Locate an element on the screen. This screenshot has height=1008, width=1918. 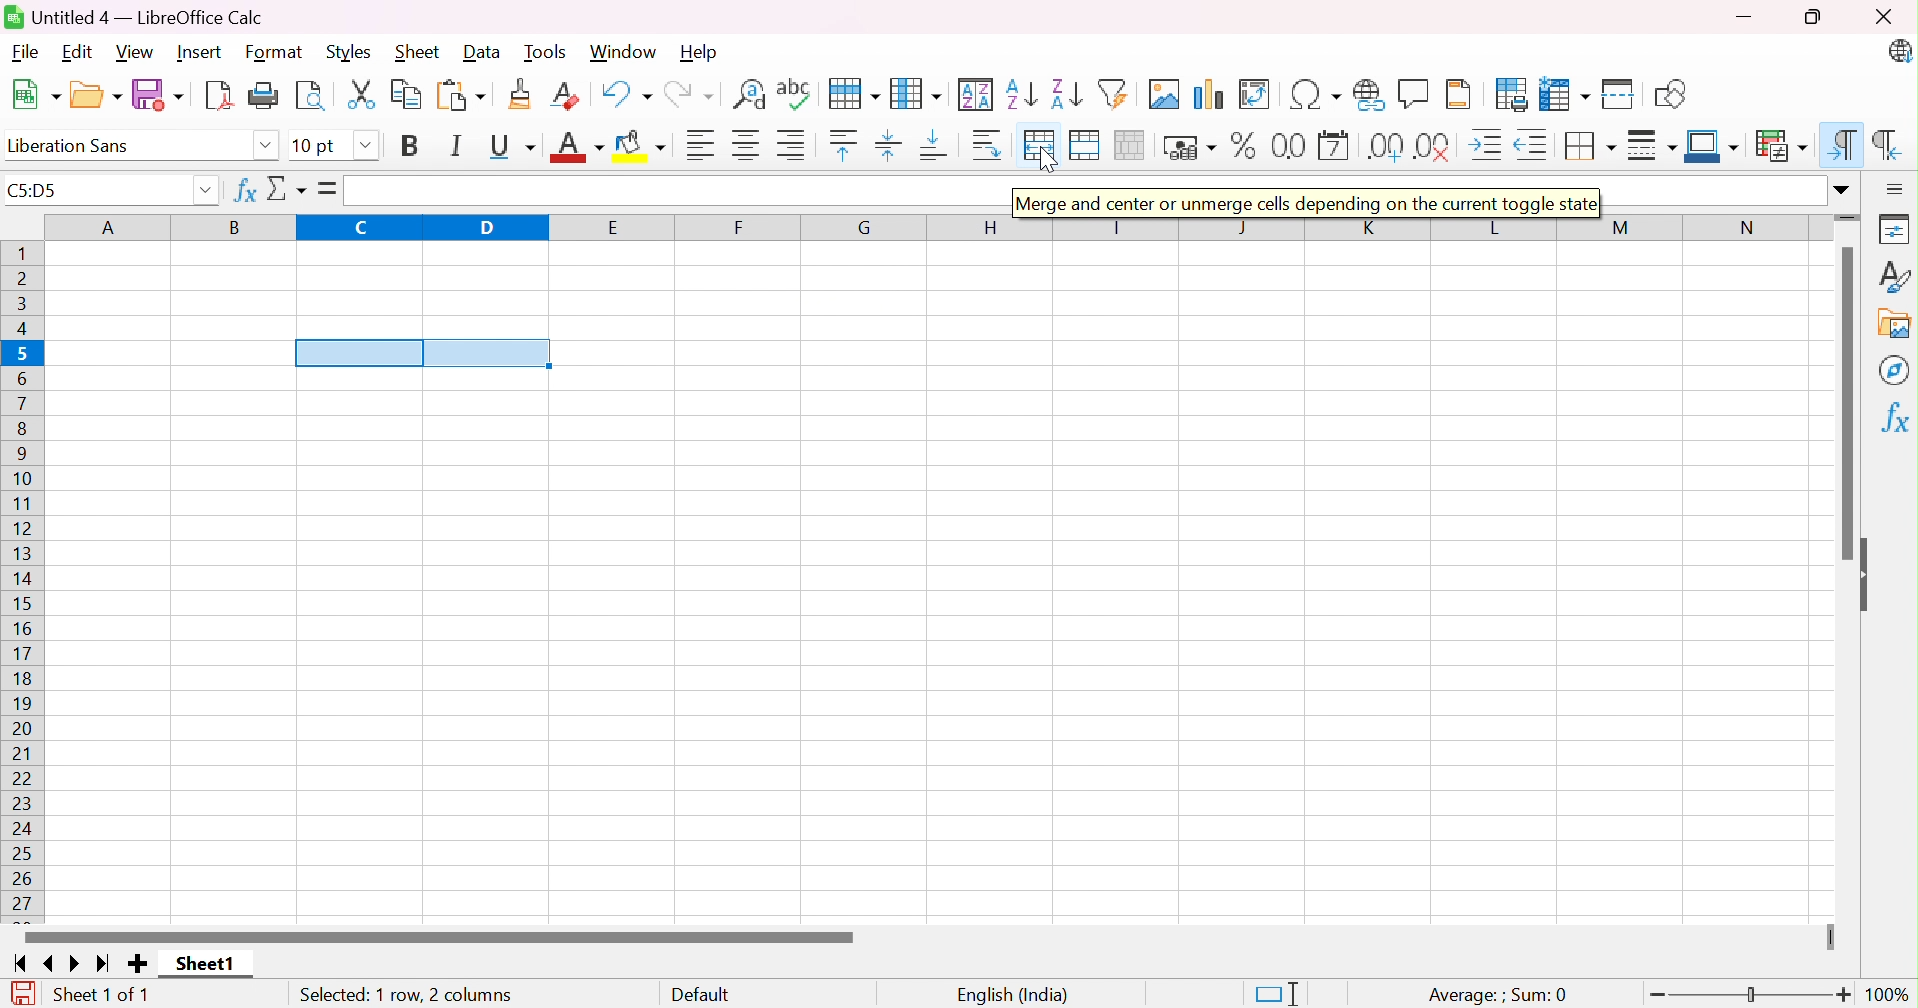
Slider is located at coordinates (1849, 218).